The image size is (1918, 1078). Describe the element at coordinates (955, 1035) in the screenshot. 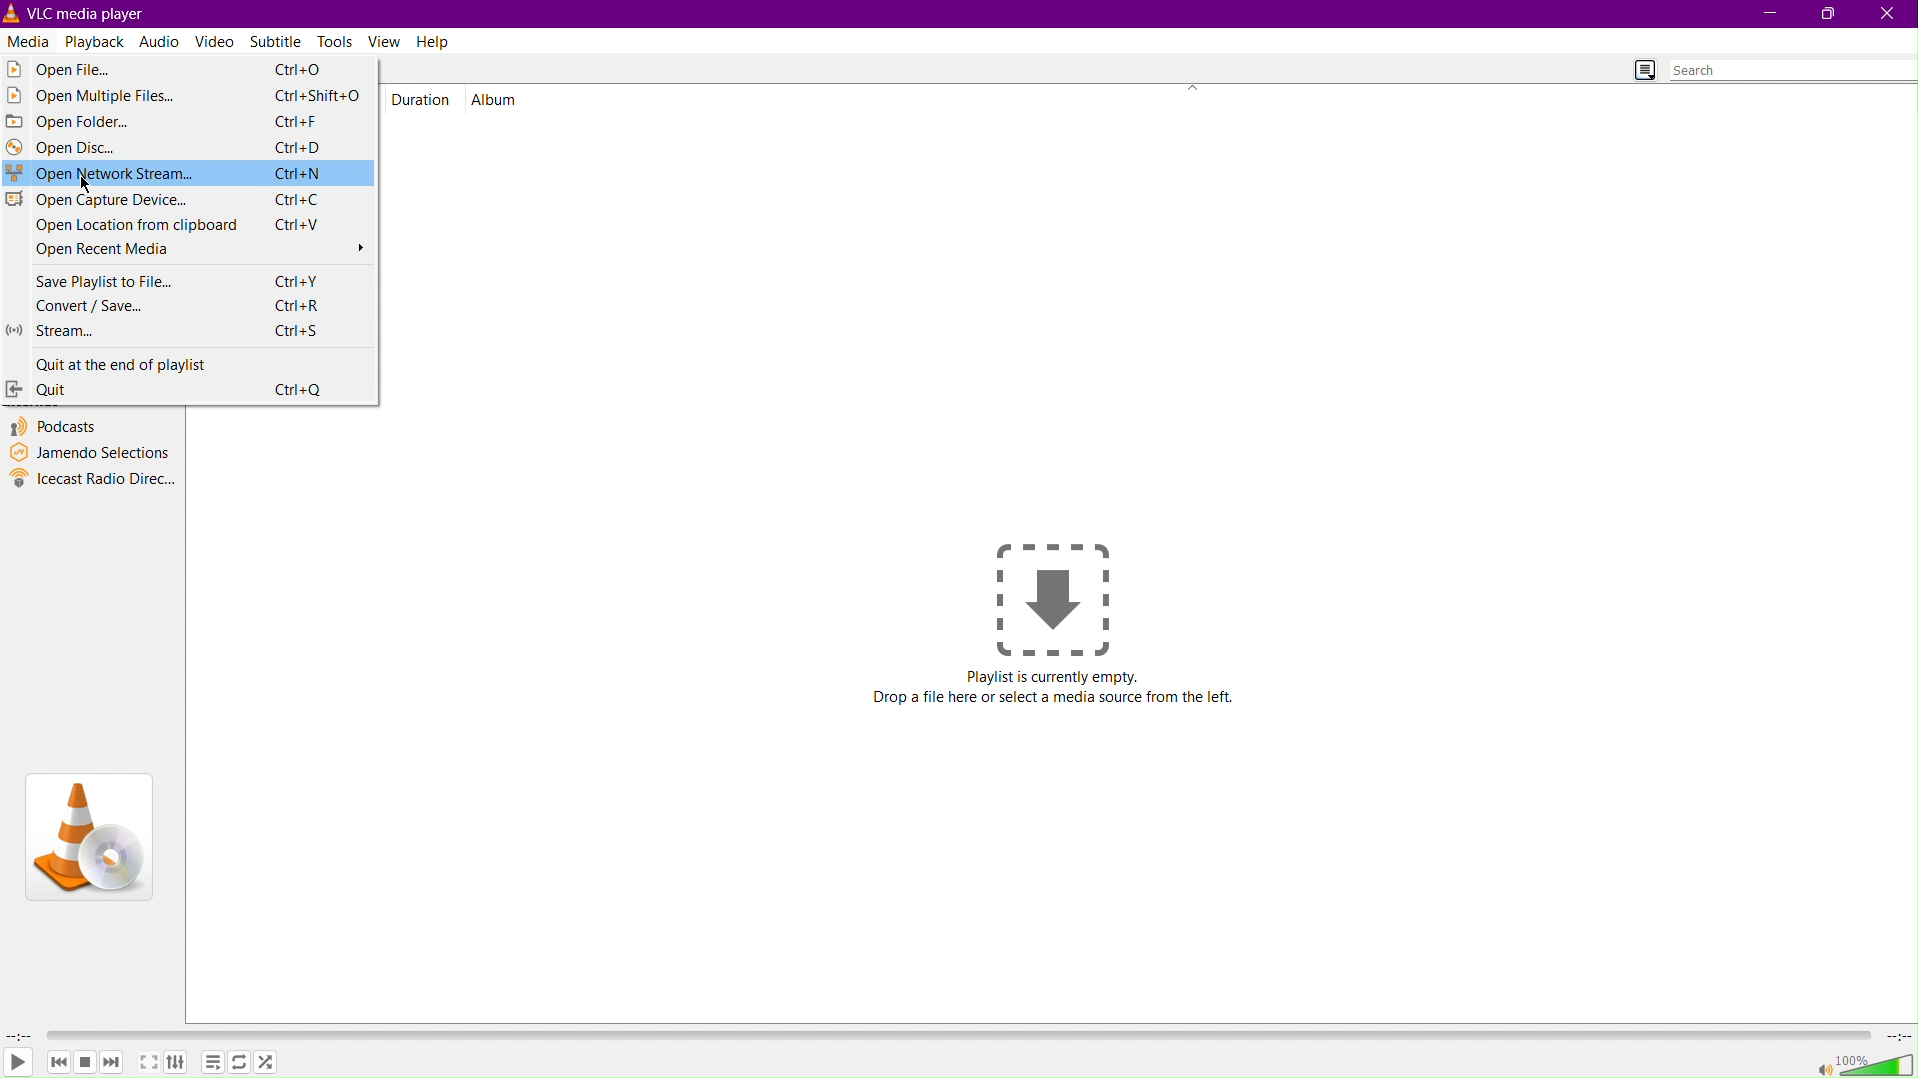

I see `Timeline` at that location.